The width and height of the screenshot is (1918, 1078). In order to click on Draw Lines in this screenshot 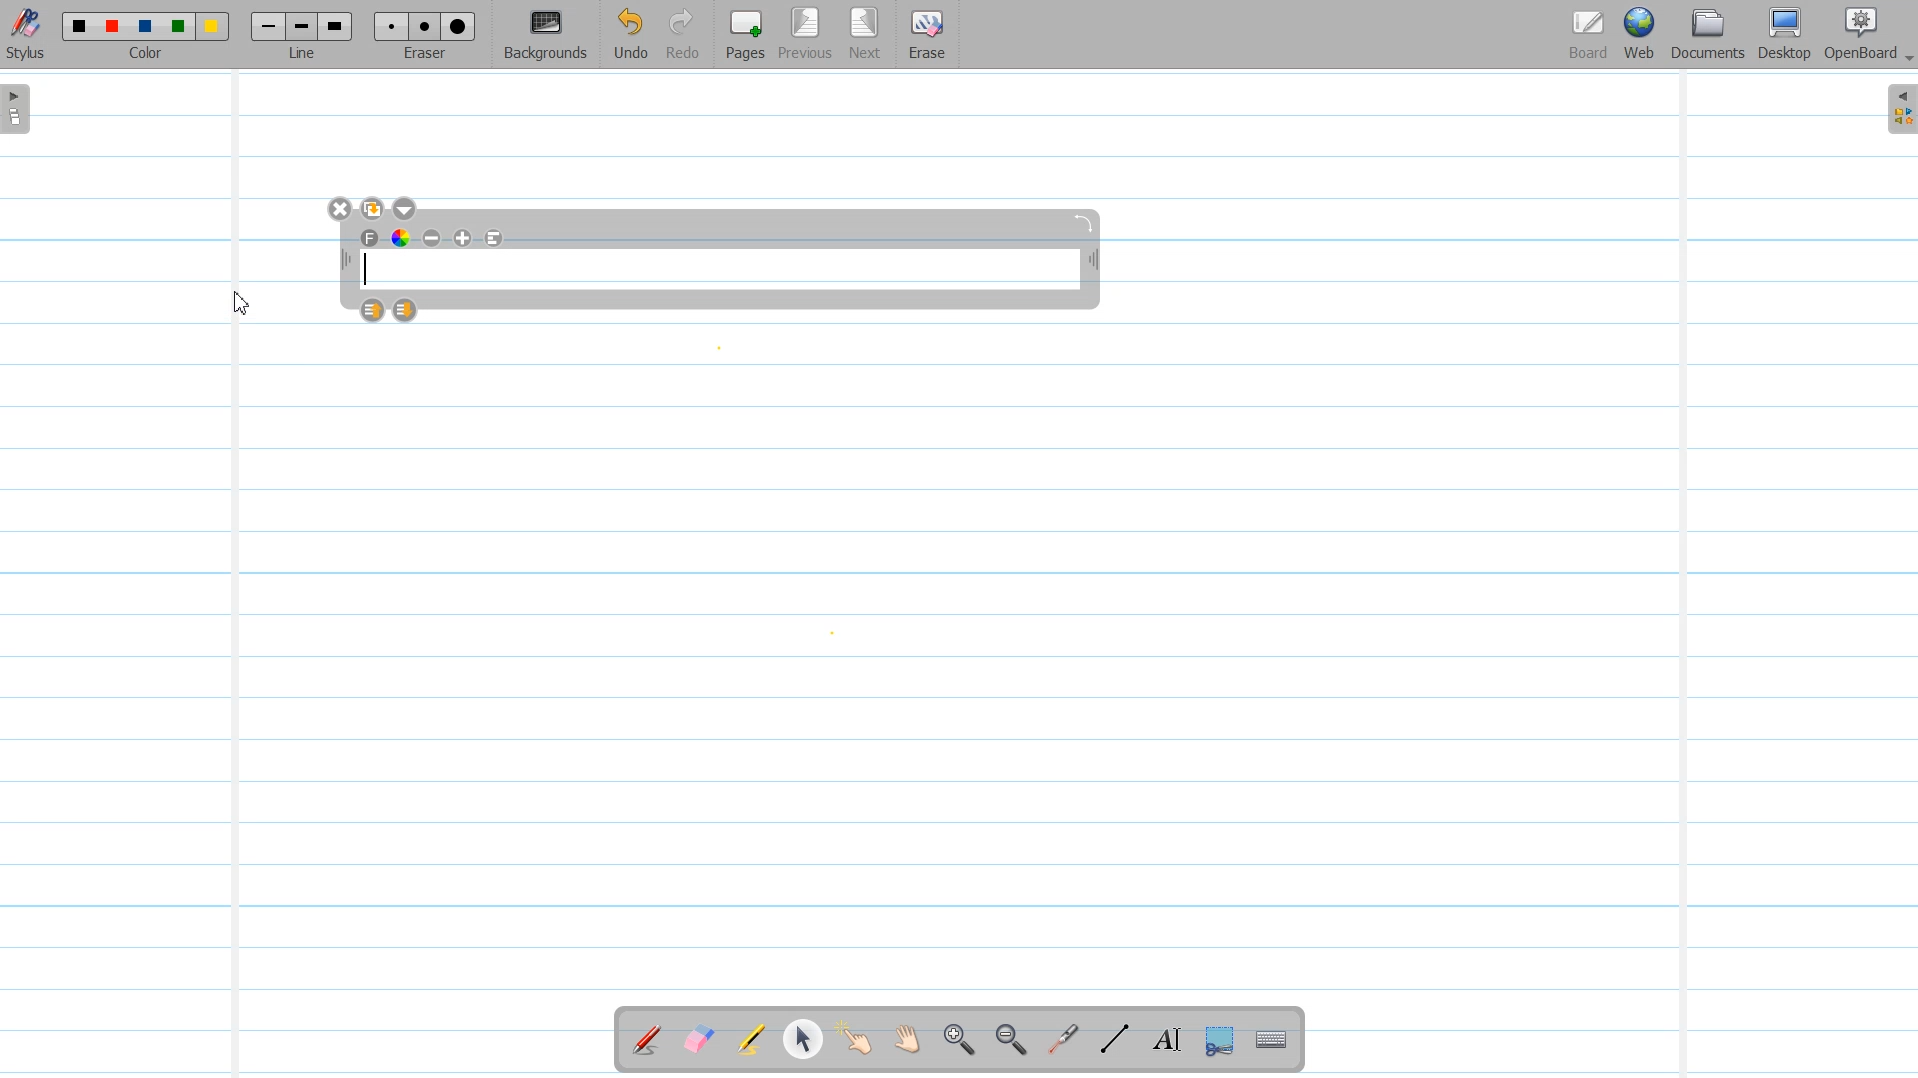, I will do `click(1114, 1040)`.